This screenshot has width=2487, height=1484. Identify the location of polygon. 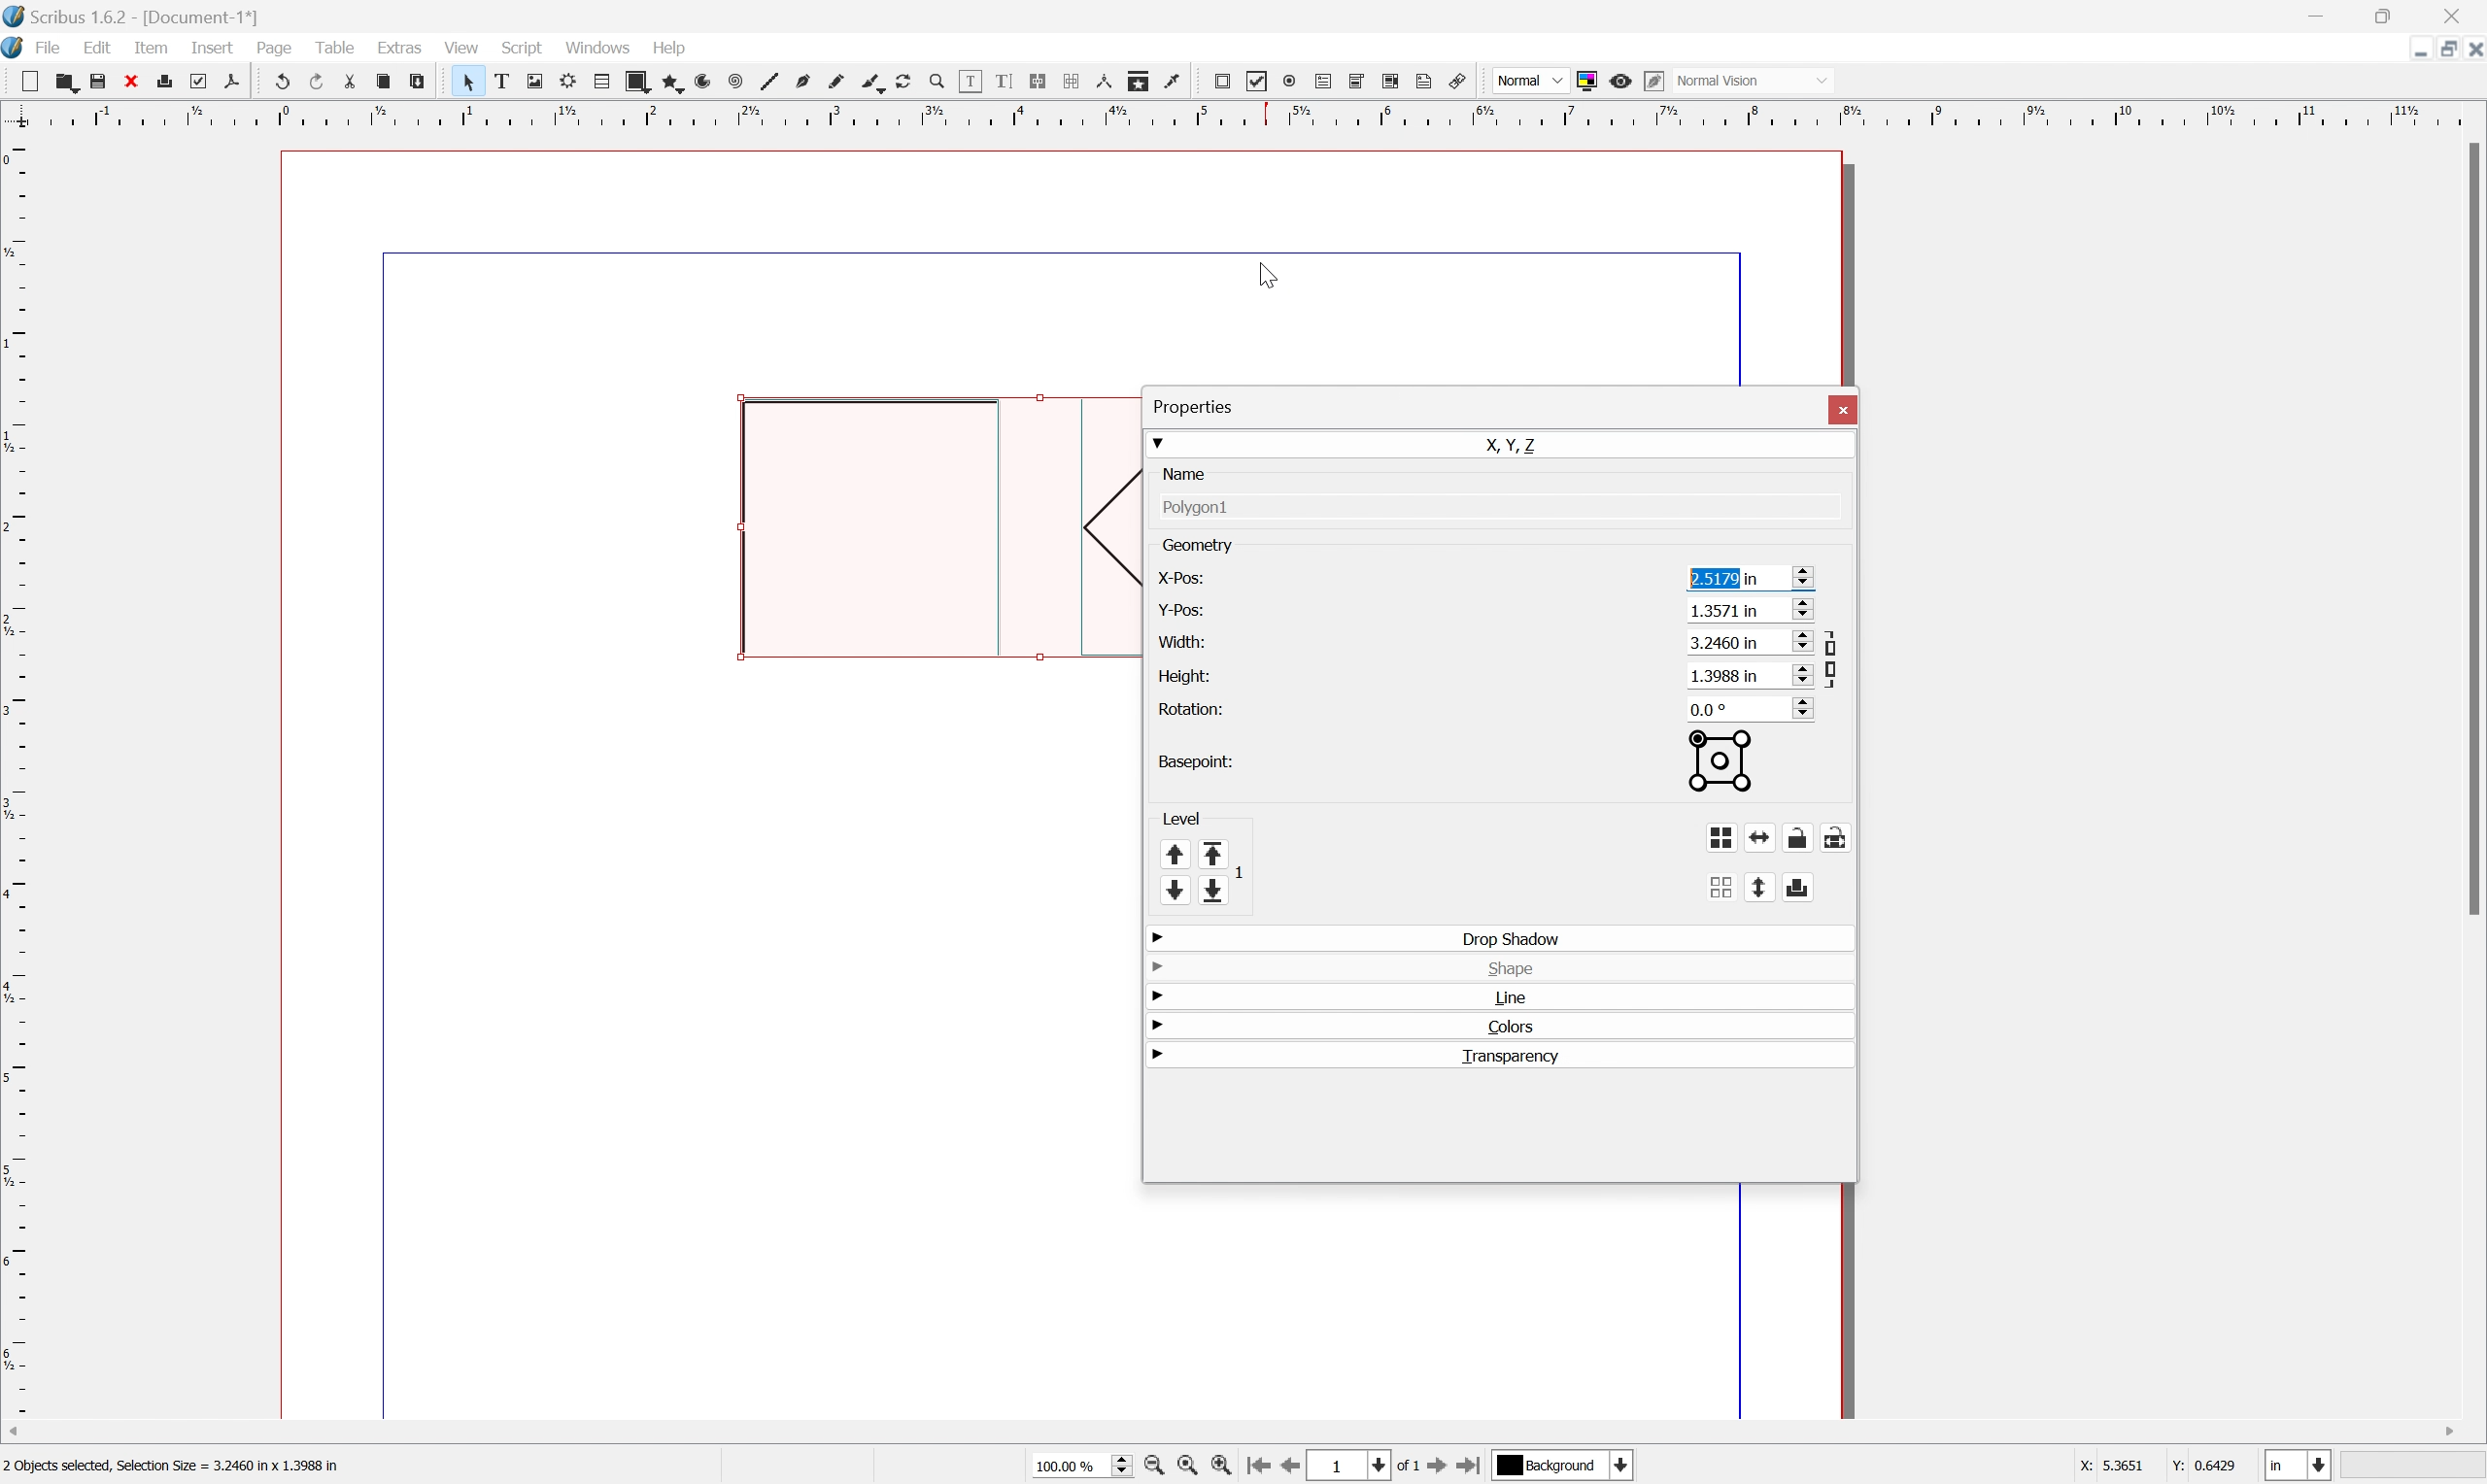
(665, 81).